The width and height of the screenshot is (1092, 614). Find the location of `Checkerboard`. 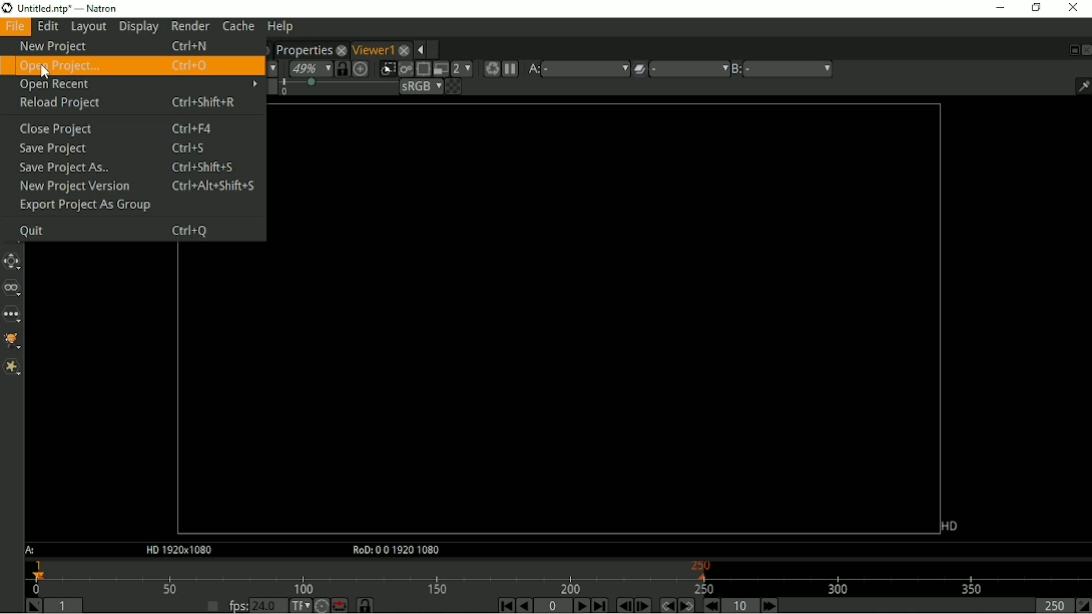

Checkerboard is located at coordinates (453, 86).